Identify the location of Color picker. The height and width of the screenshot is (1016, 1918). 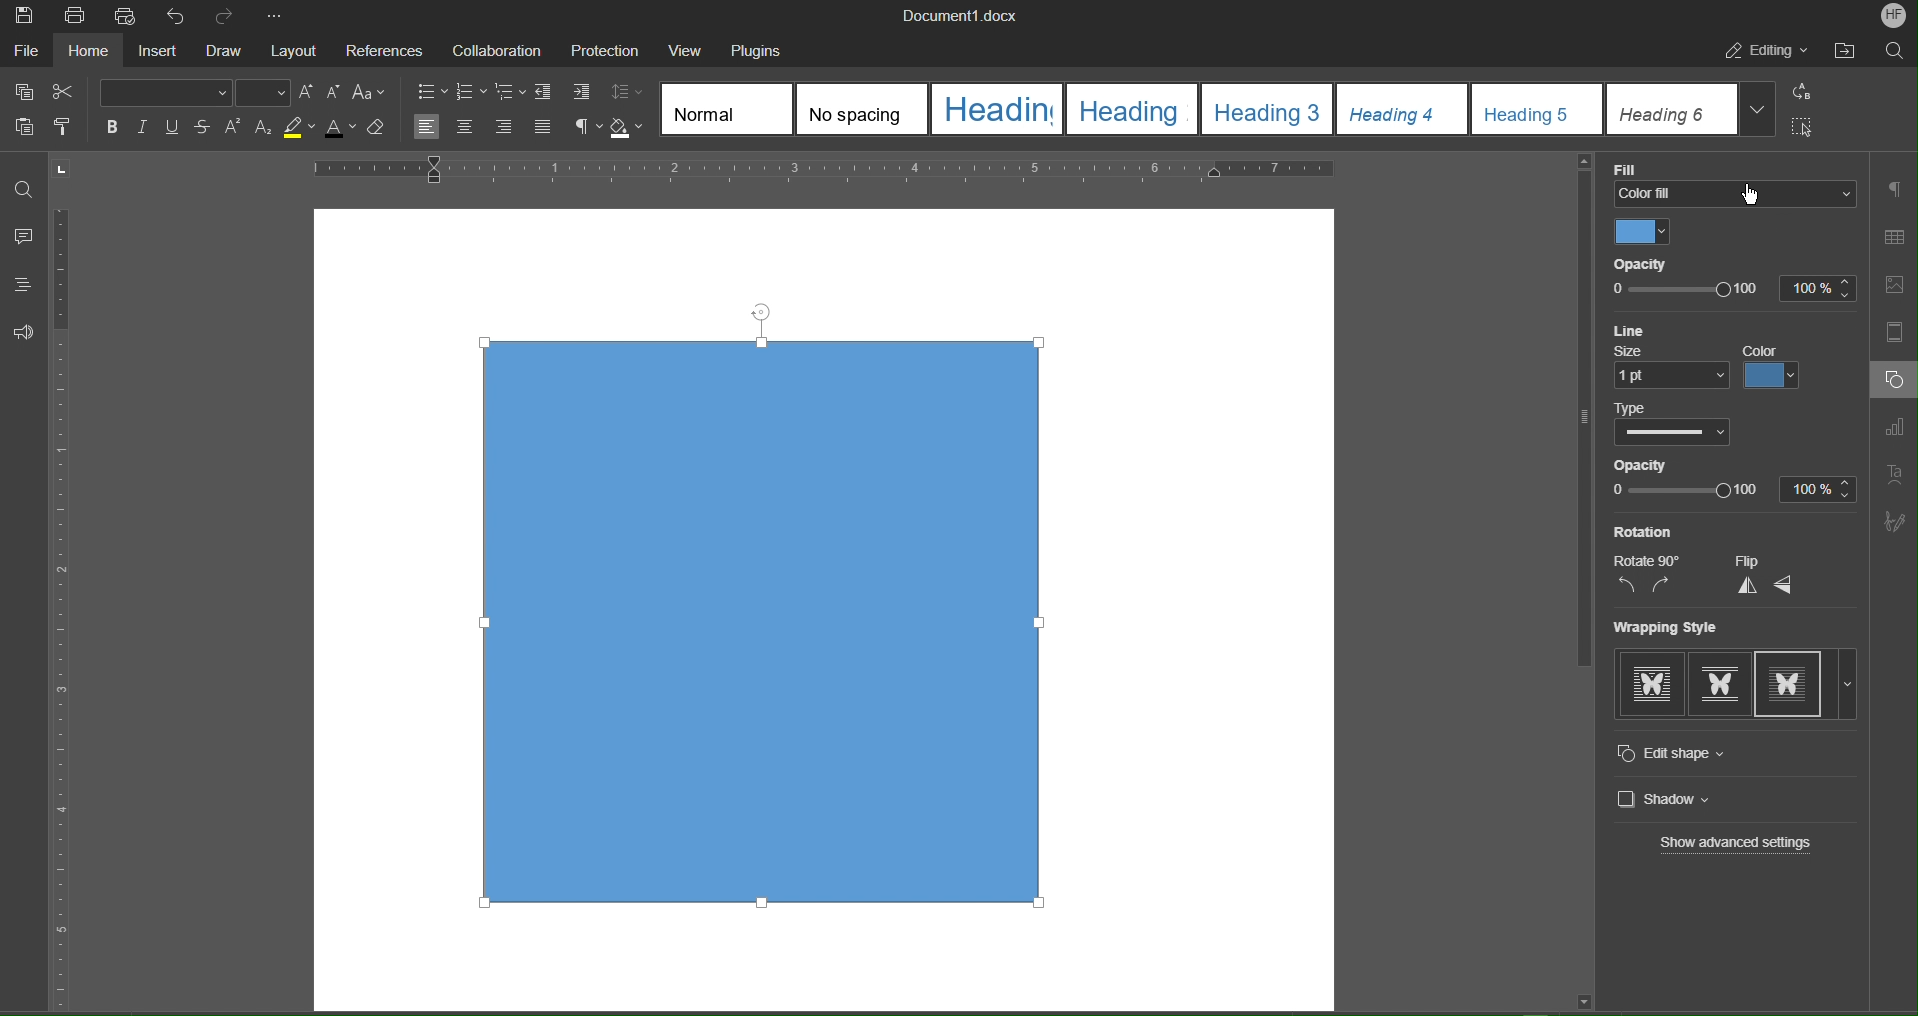
(1655, 406).